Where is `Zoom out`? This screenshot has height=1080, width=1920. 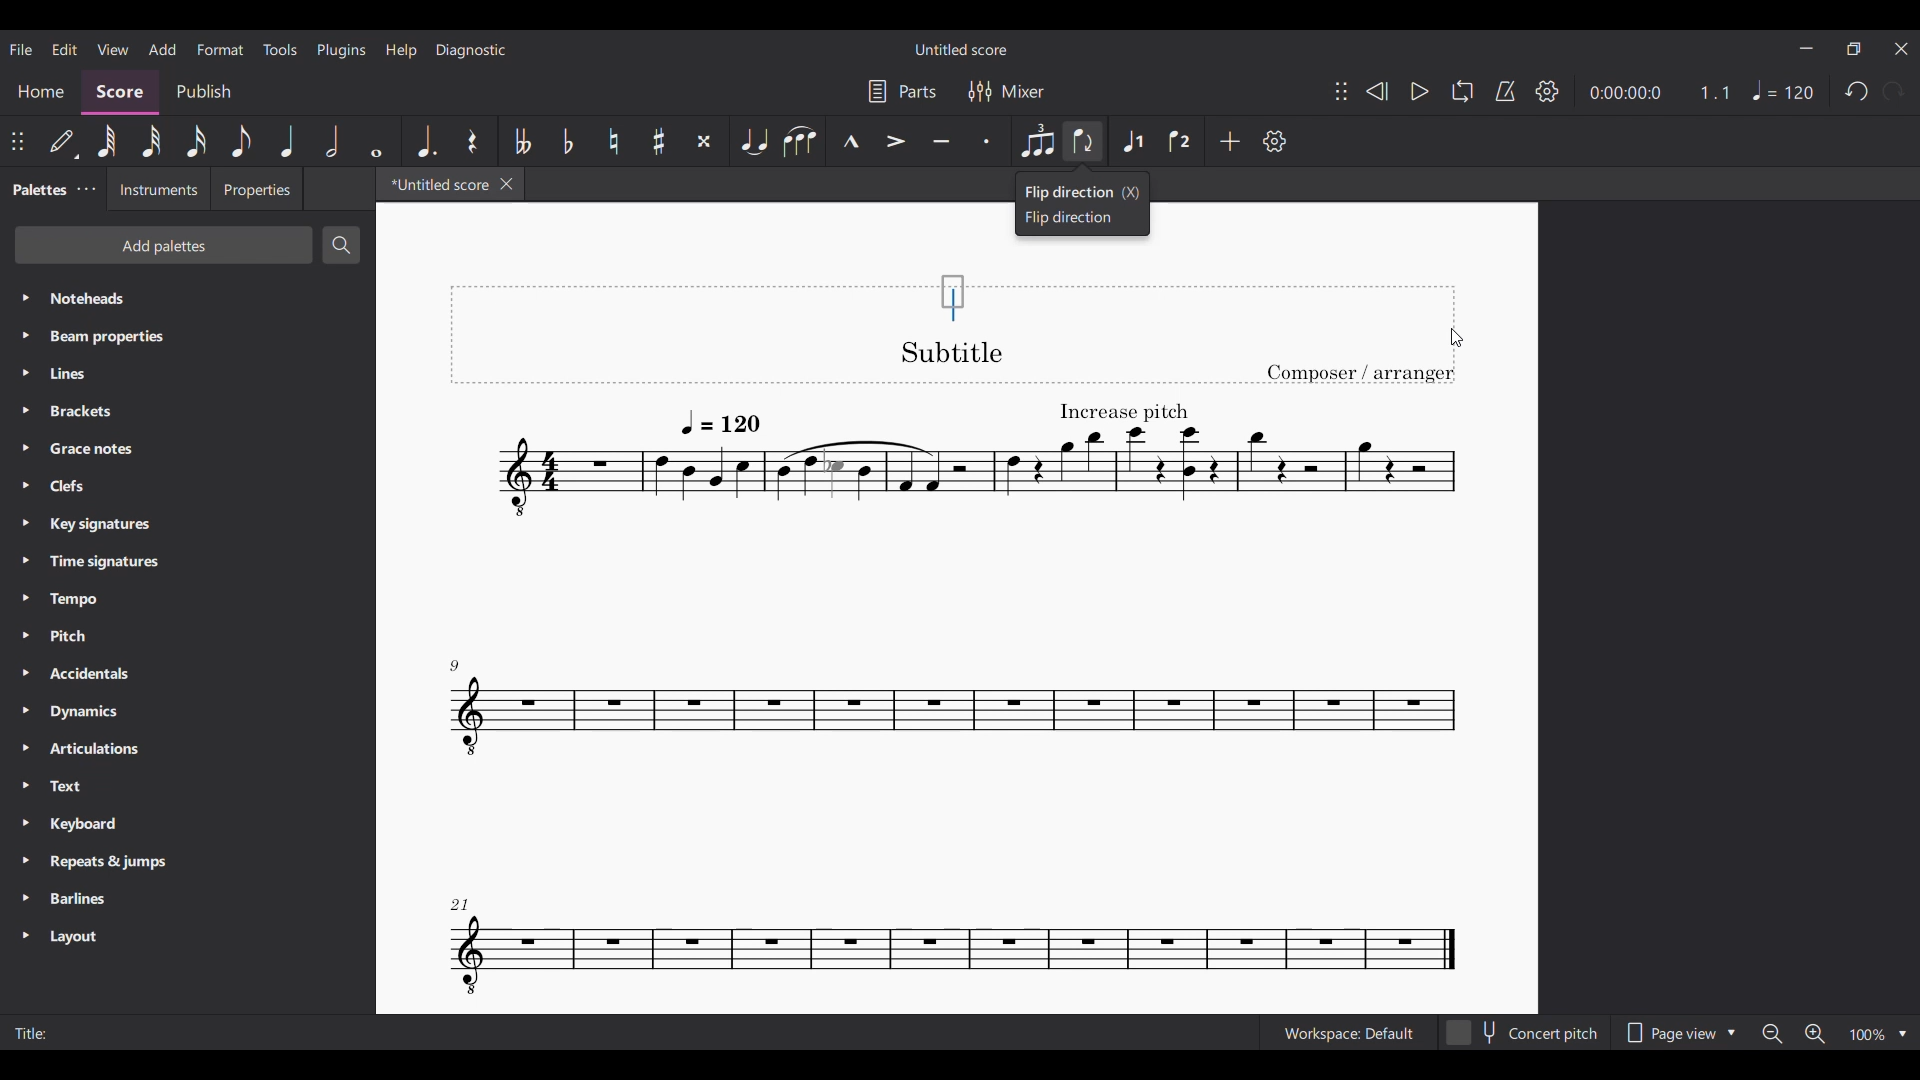
Zoom out is located at coordinates (1773, 1033).